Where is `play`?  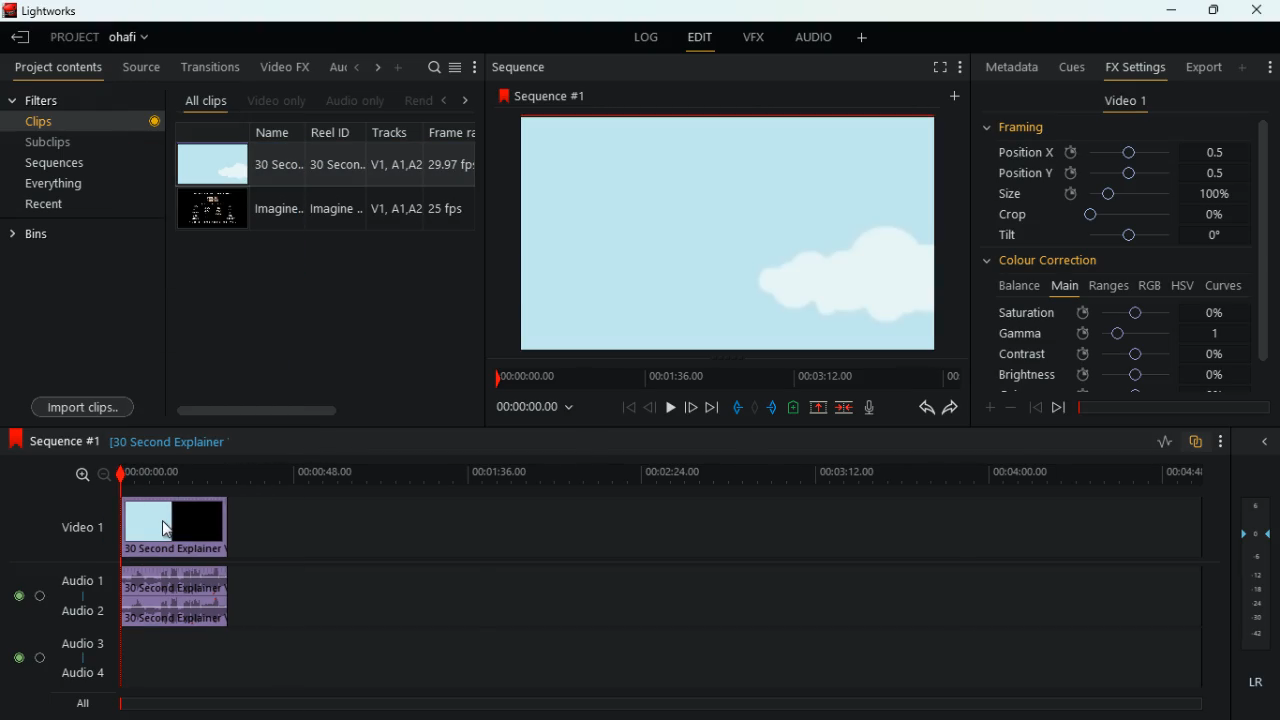
play is located at coordinates (671, 407).